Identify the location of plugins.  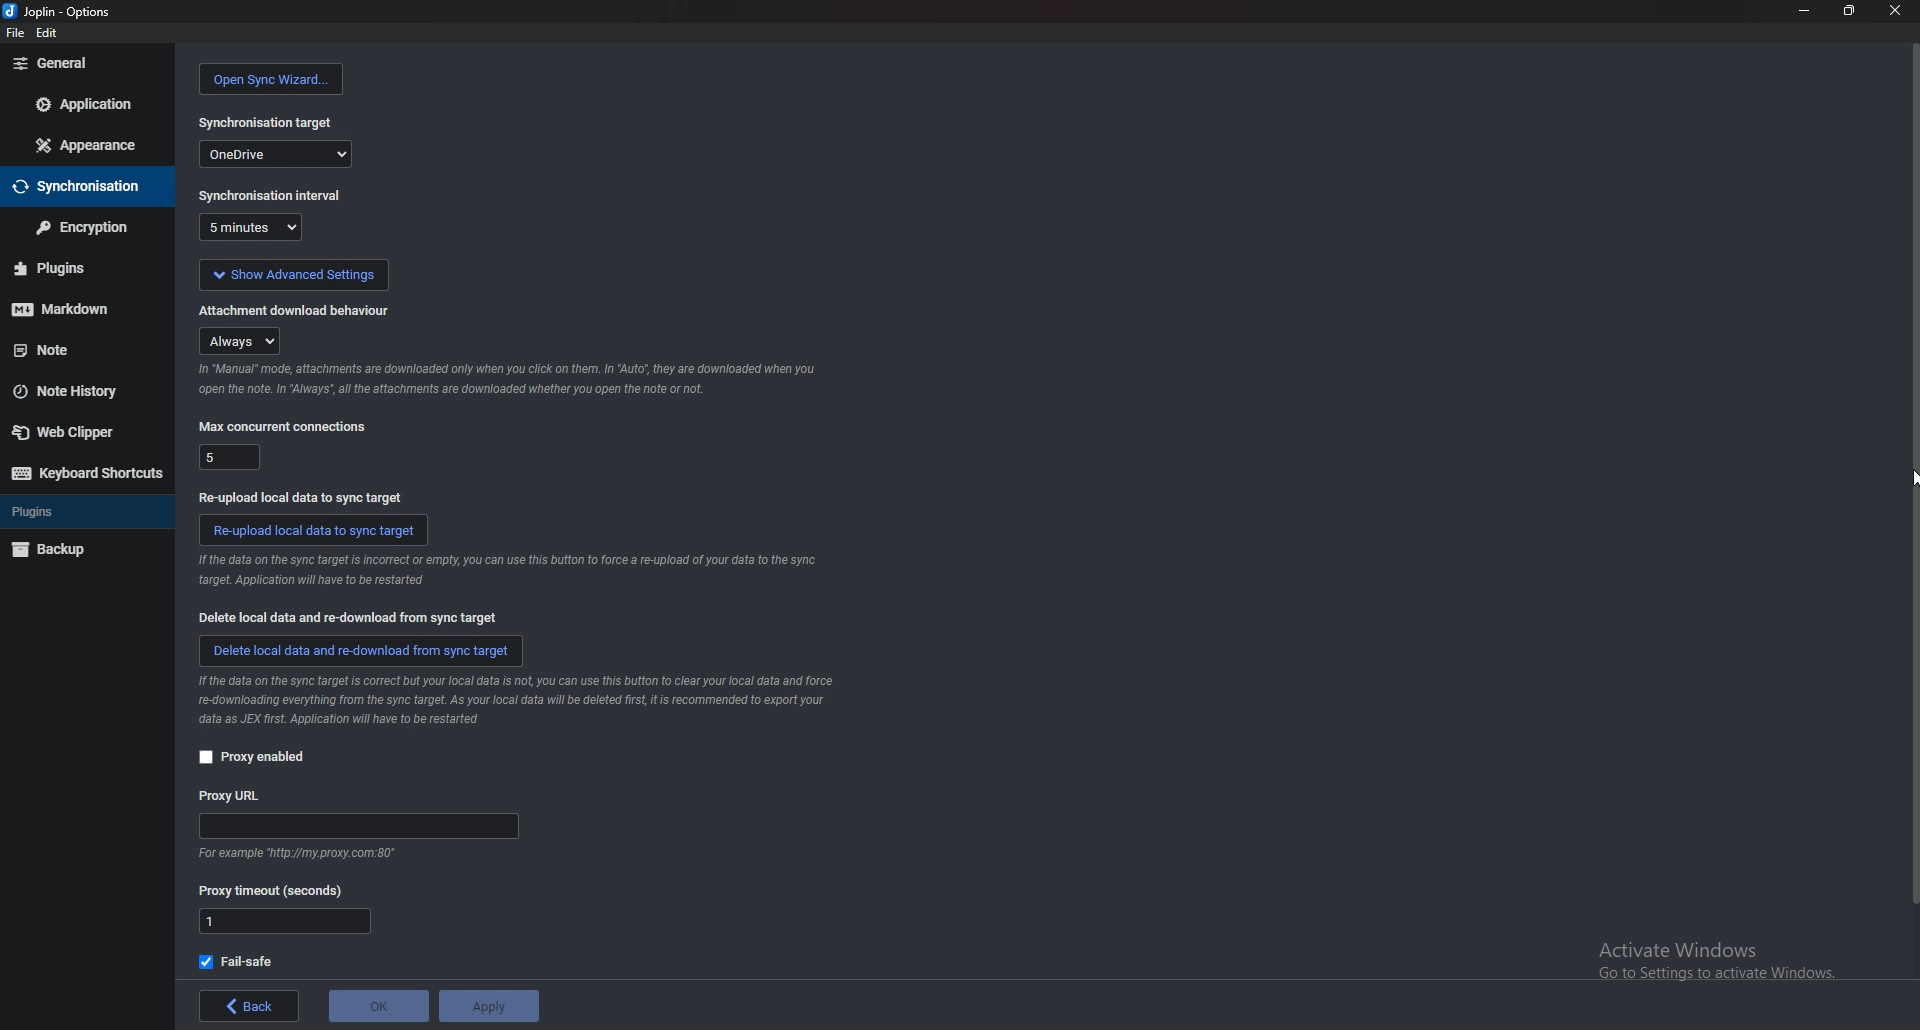
(78, 514).